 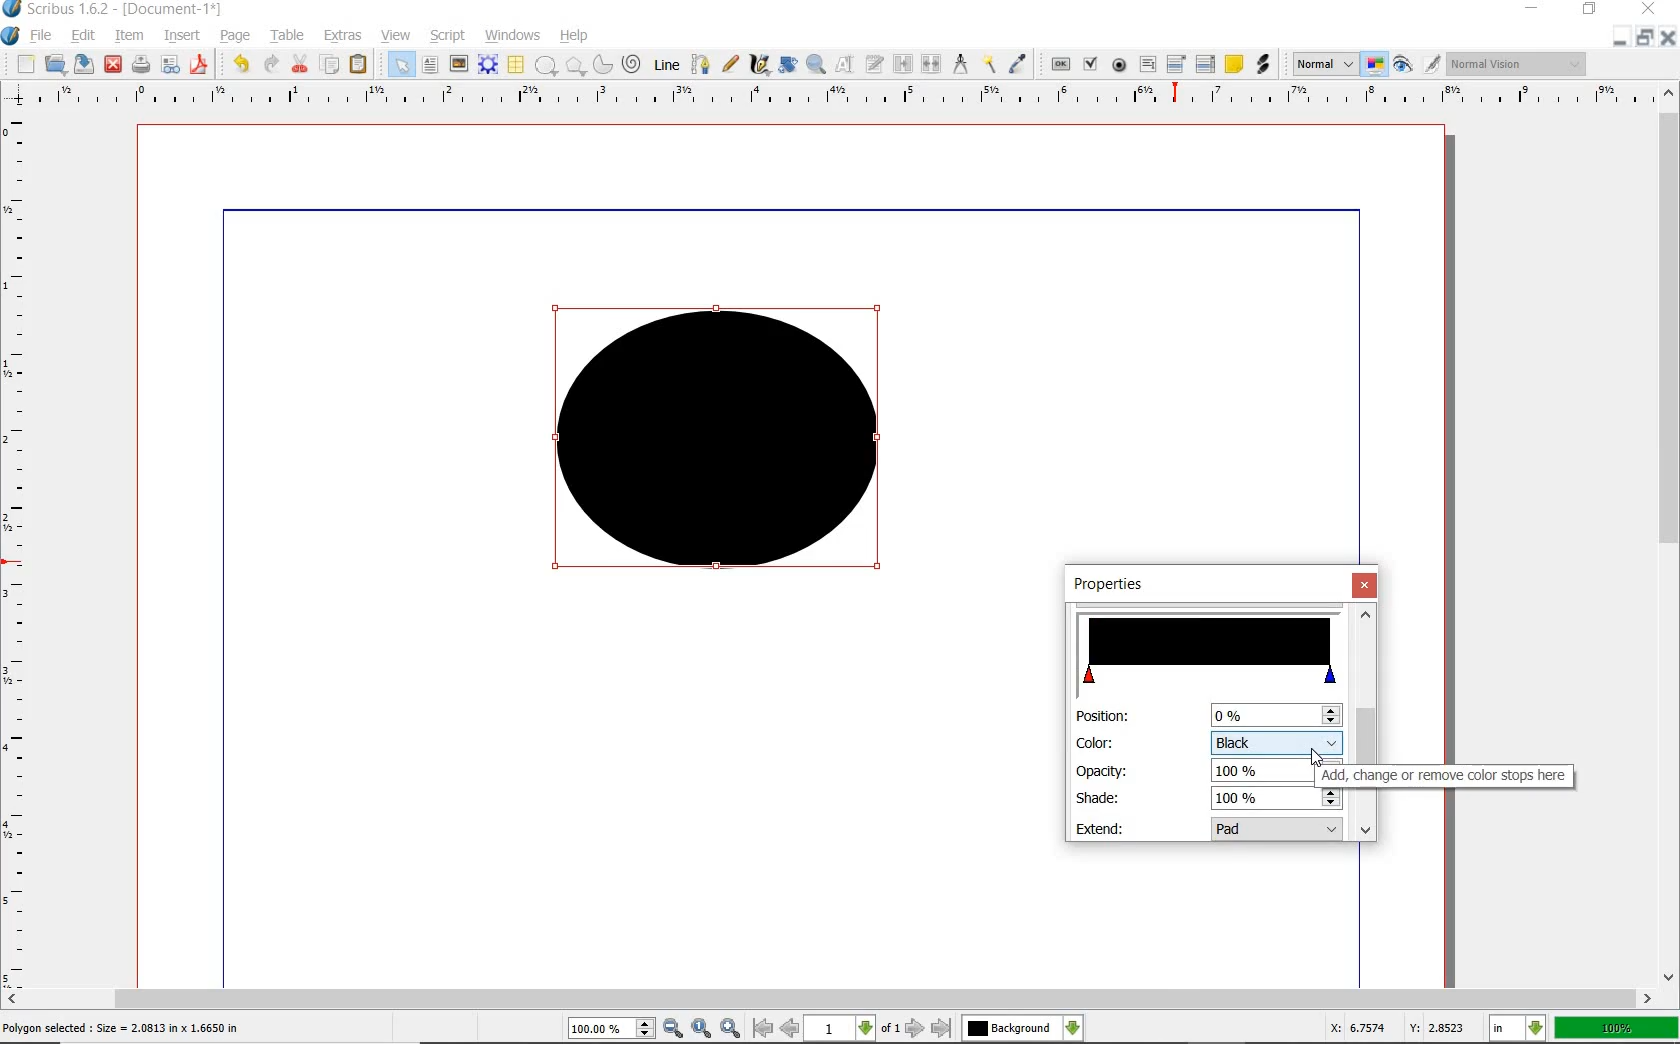 I want to click on VIEW, so click(x=396, y=34).